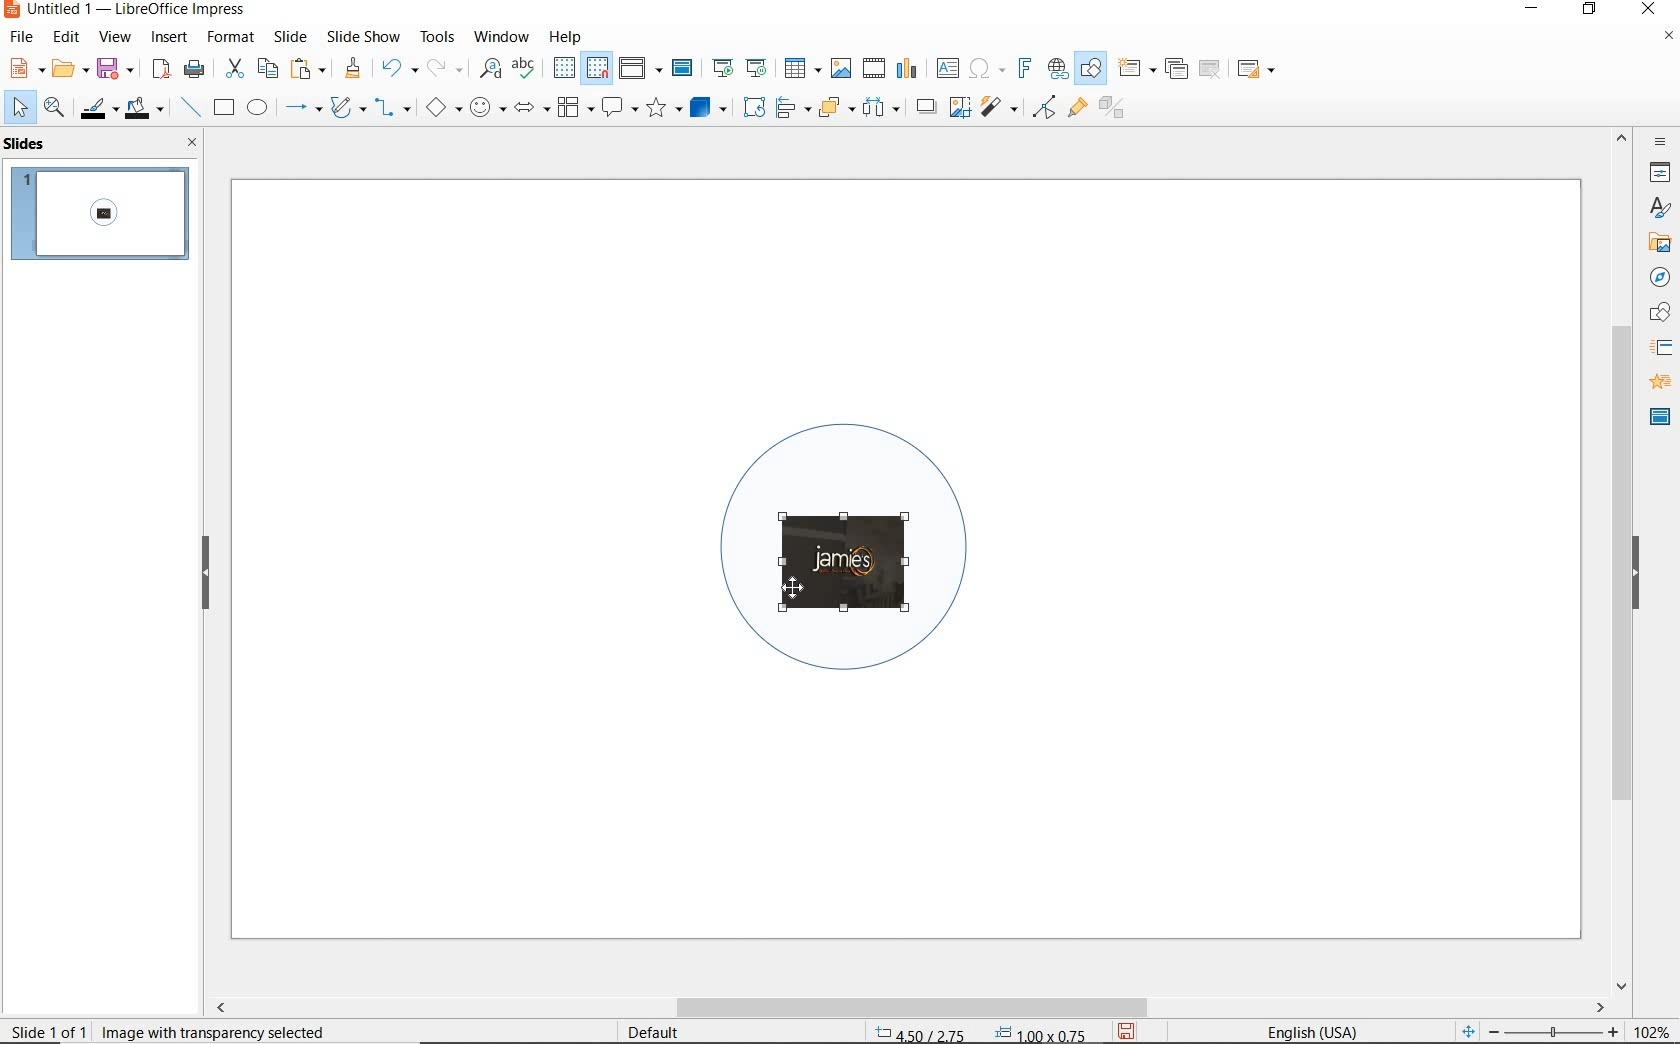 The image size is (1680, 1044). Describe the element at coordinates (1668, 40) in the screenshot. I see `close document` at that location.